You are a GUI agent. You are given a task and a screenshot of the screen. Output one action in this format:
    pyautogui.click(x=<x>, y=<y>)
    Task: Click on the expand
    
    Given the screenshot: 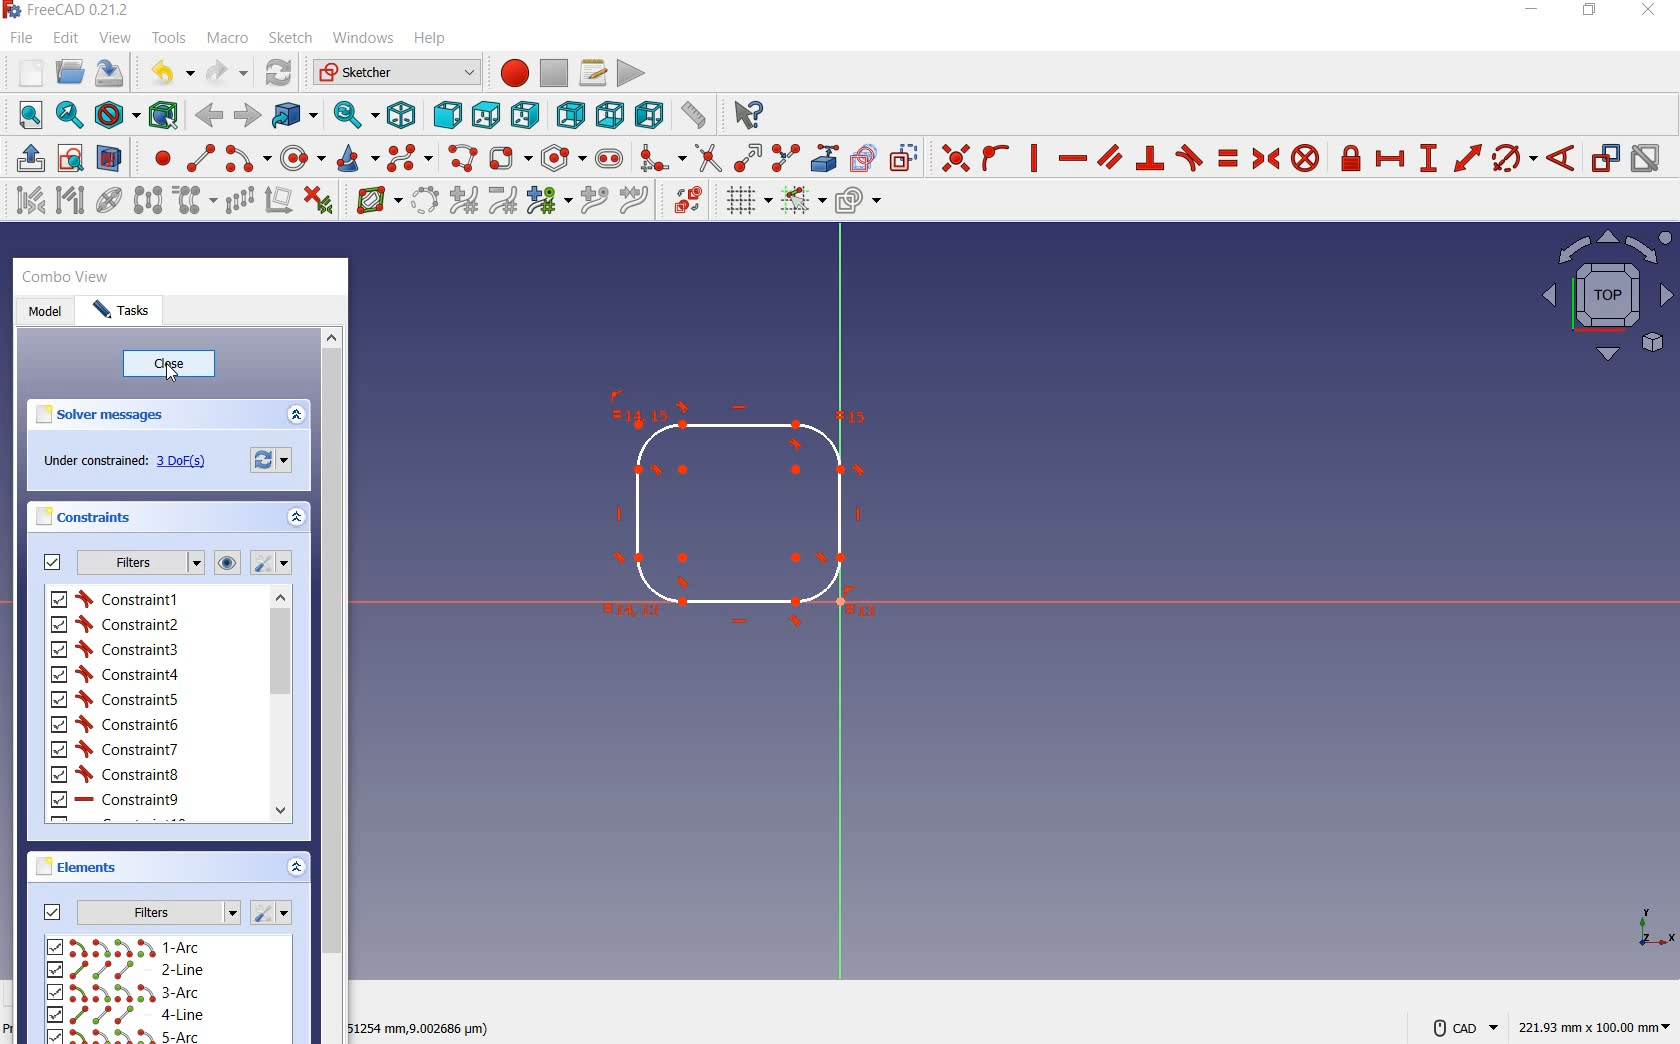 What is the action you would take?
    pyautogui.click(x=297, y=866)
    